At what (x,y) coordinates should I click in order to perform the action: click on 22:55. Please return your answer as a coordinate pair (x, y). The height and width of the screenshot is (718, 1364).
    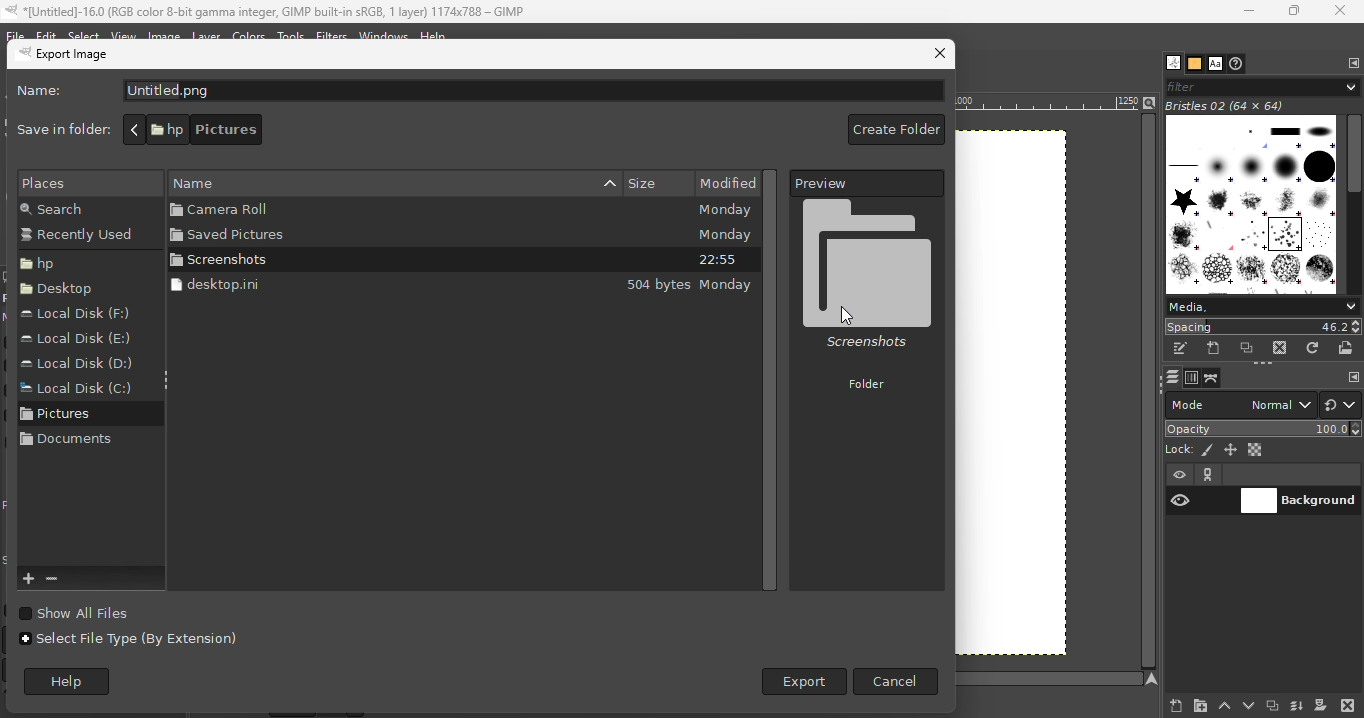
    Looking at the image, I should click on (718, 261).